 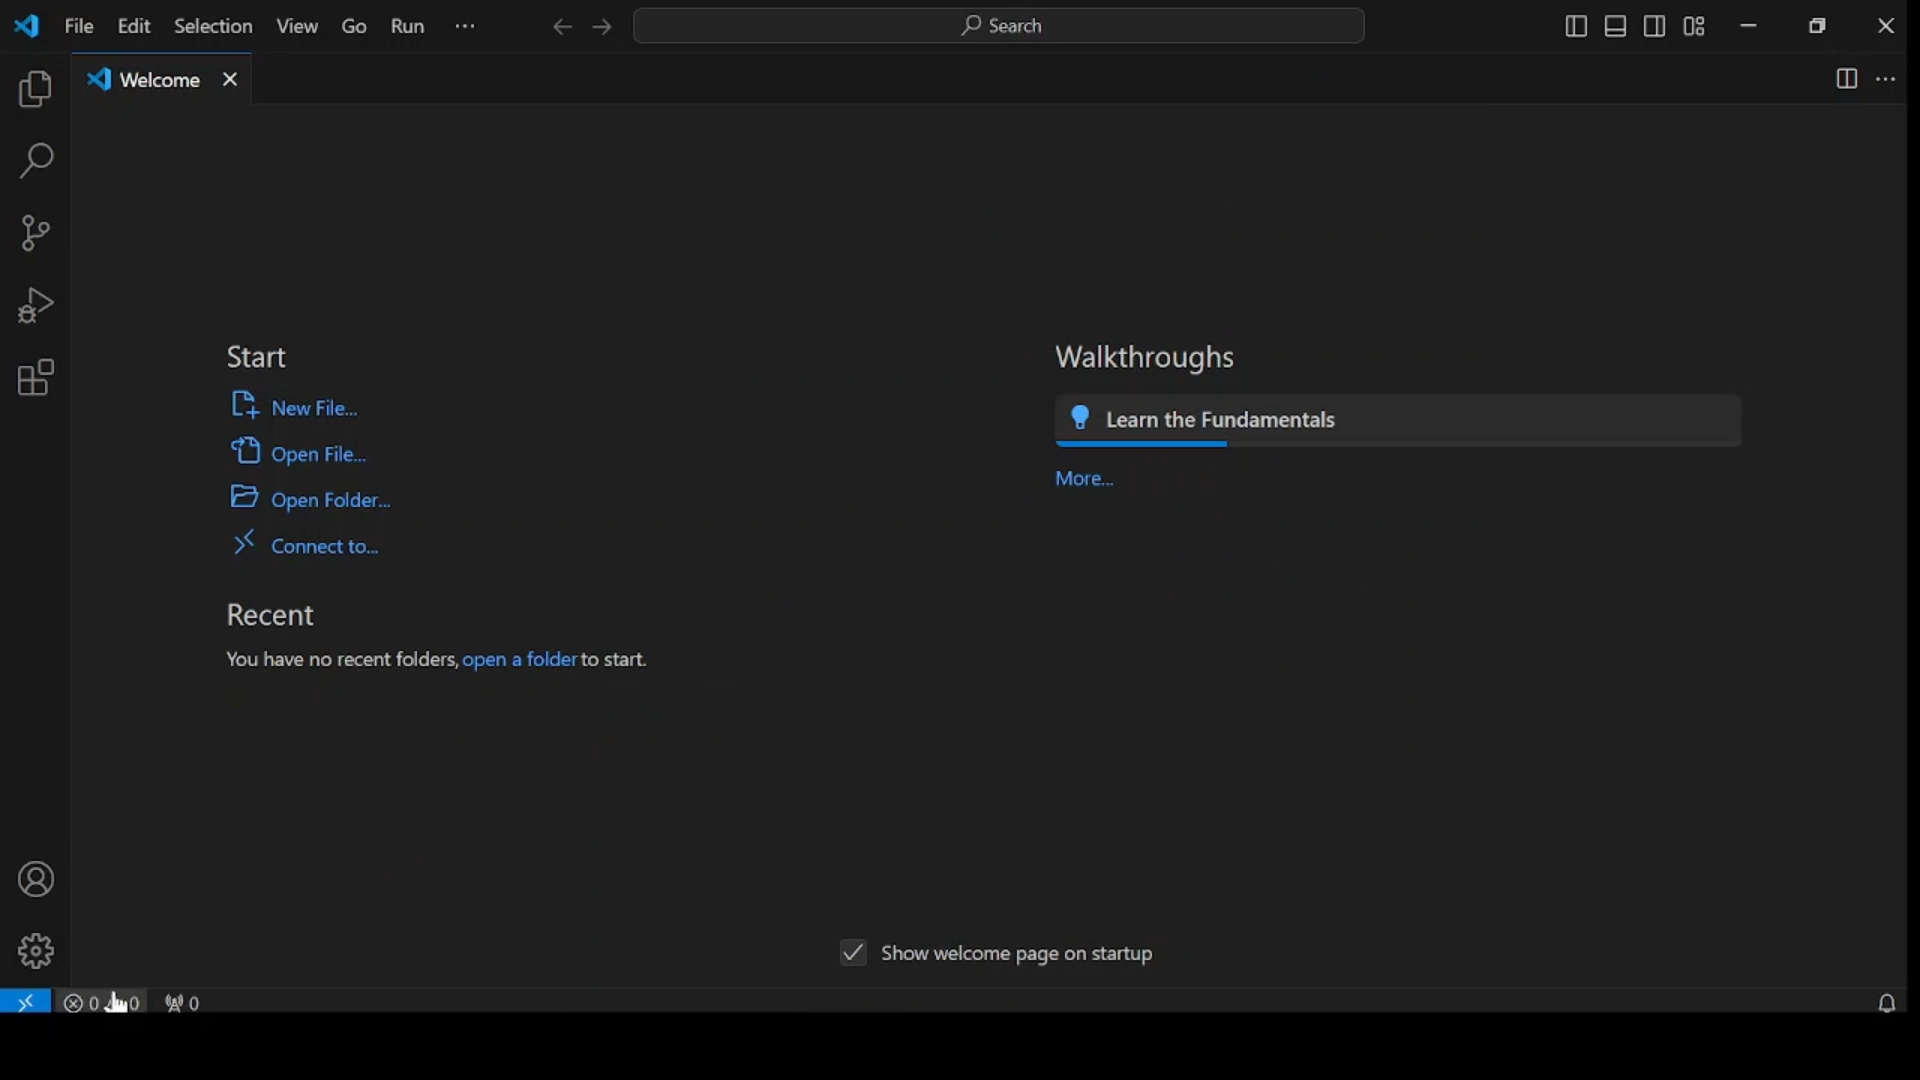 I want to click on view, so click(x=294, y=27).